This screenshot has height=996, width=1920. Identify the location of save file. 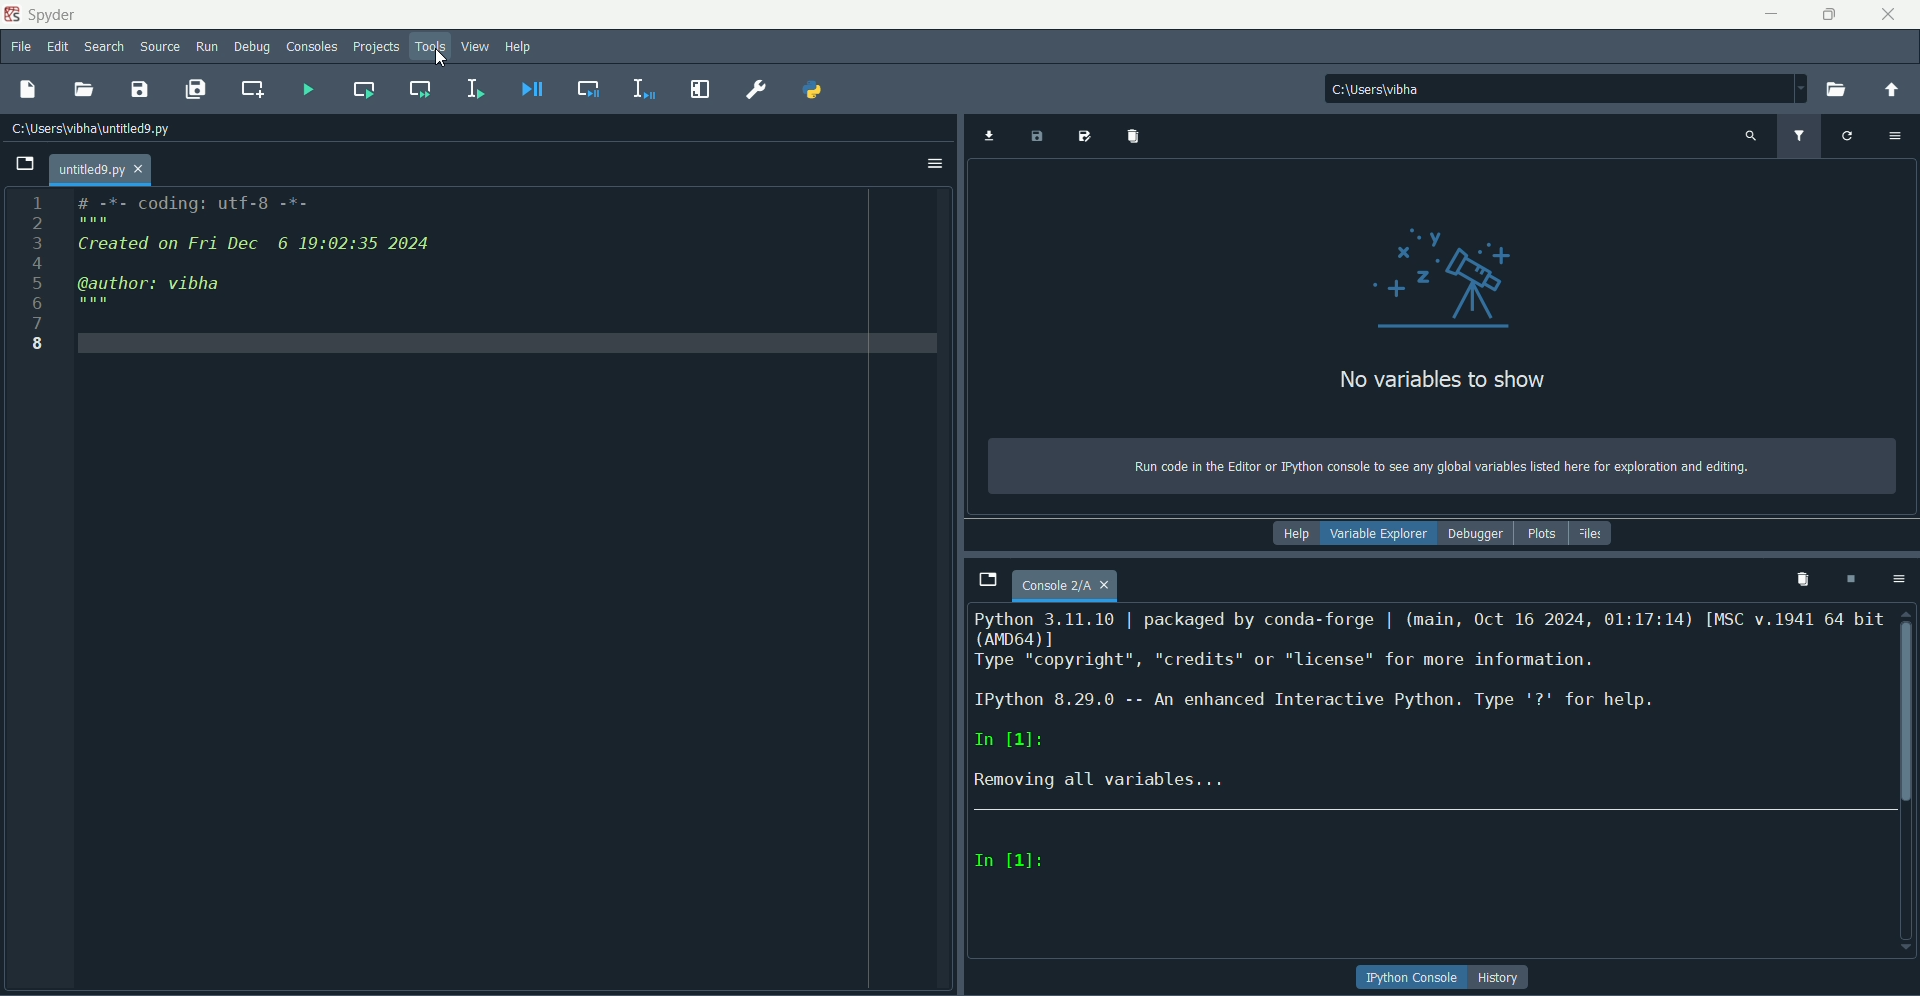
(140, 88).